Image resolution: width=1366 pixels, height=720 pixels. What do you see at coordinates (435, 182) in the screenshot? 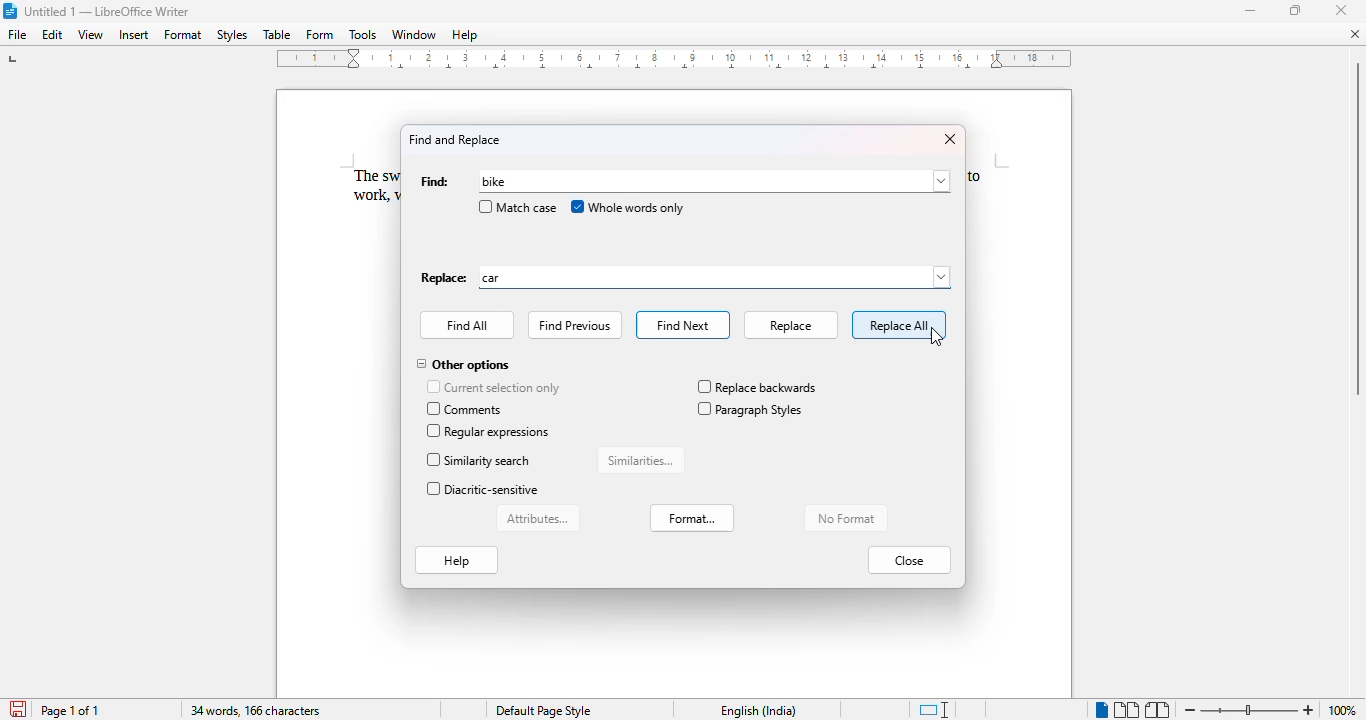
I see `find: ` at bounding box center [435, 182].